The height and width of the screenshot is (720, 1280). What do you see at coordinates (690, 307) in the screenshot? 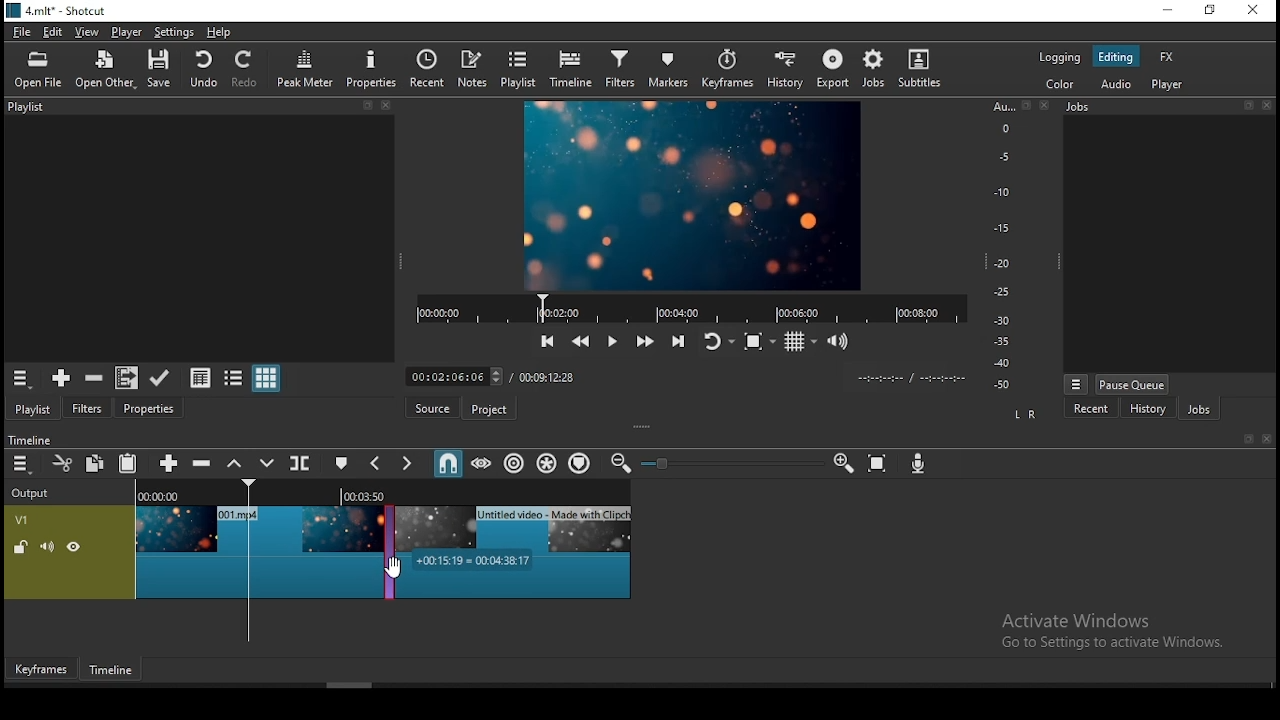
I see `video player progress bar` at bounding box center [690, 307].